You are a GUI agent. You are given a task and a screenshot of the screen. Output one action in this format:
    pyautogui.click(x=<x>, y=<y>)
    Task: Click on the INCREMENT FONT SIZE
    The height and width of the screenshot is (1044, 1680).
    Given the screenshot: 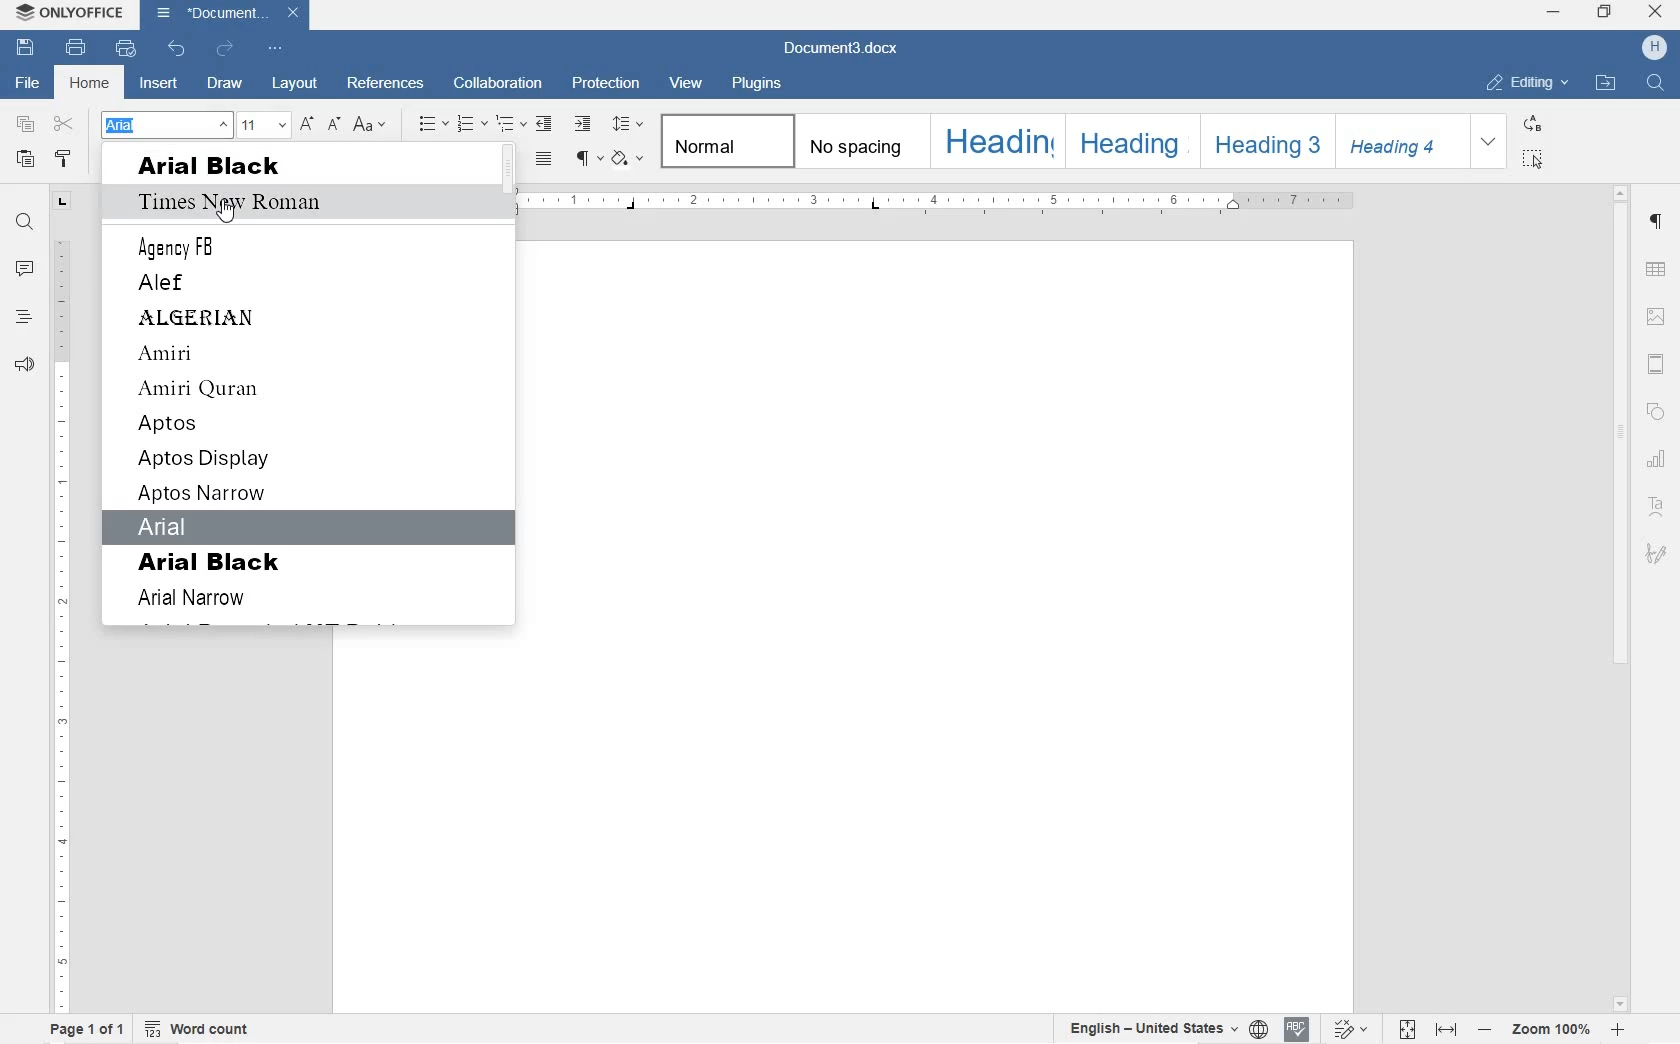 What is the action you would take?
    pyautogui.click(x=308, y=123)
    